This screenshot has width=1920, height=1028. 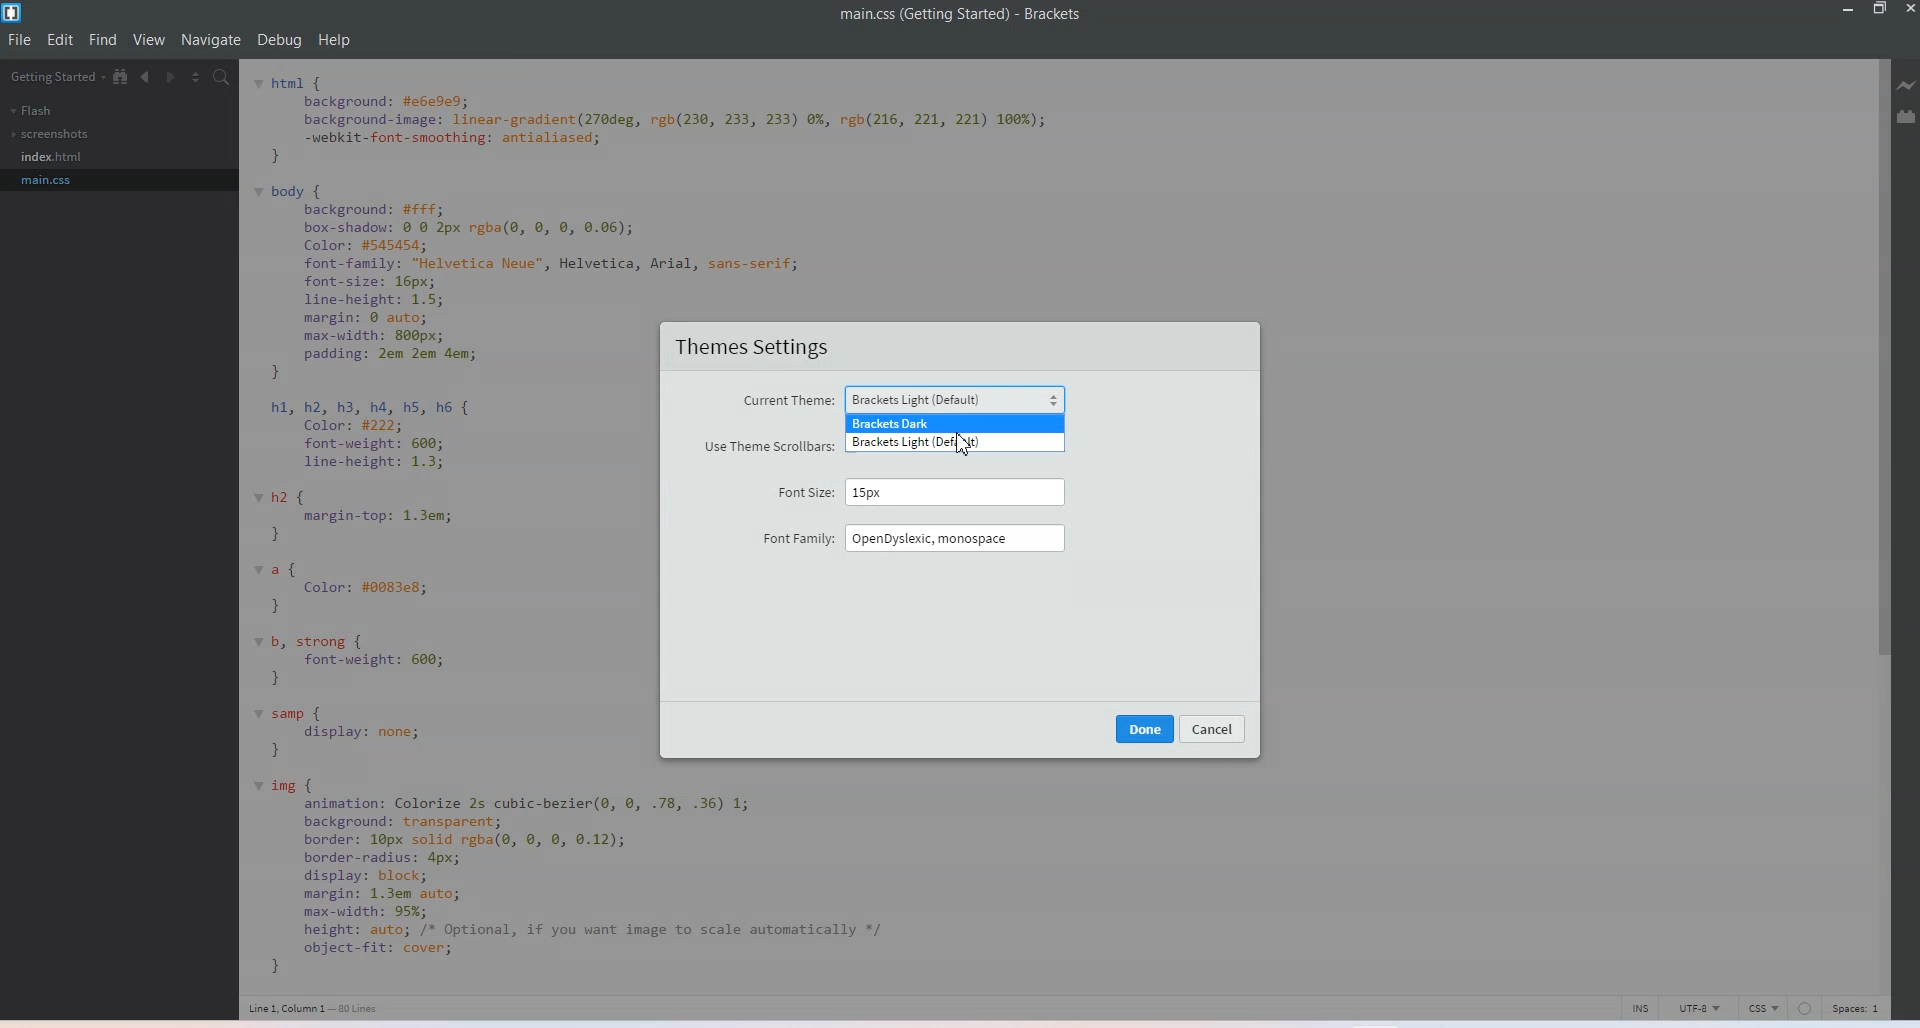 What do you see at coordinates (56, 155) in the screenshot?
I see `Index.css` at bounding box center [56, 155].